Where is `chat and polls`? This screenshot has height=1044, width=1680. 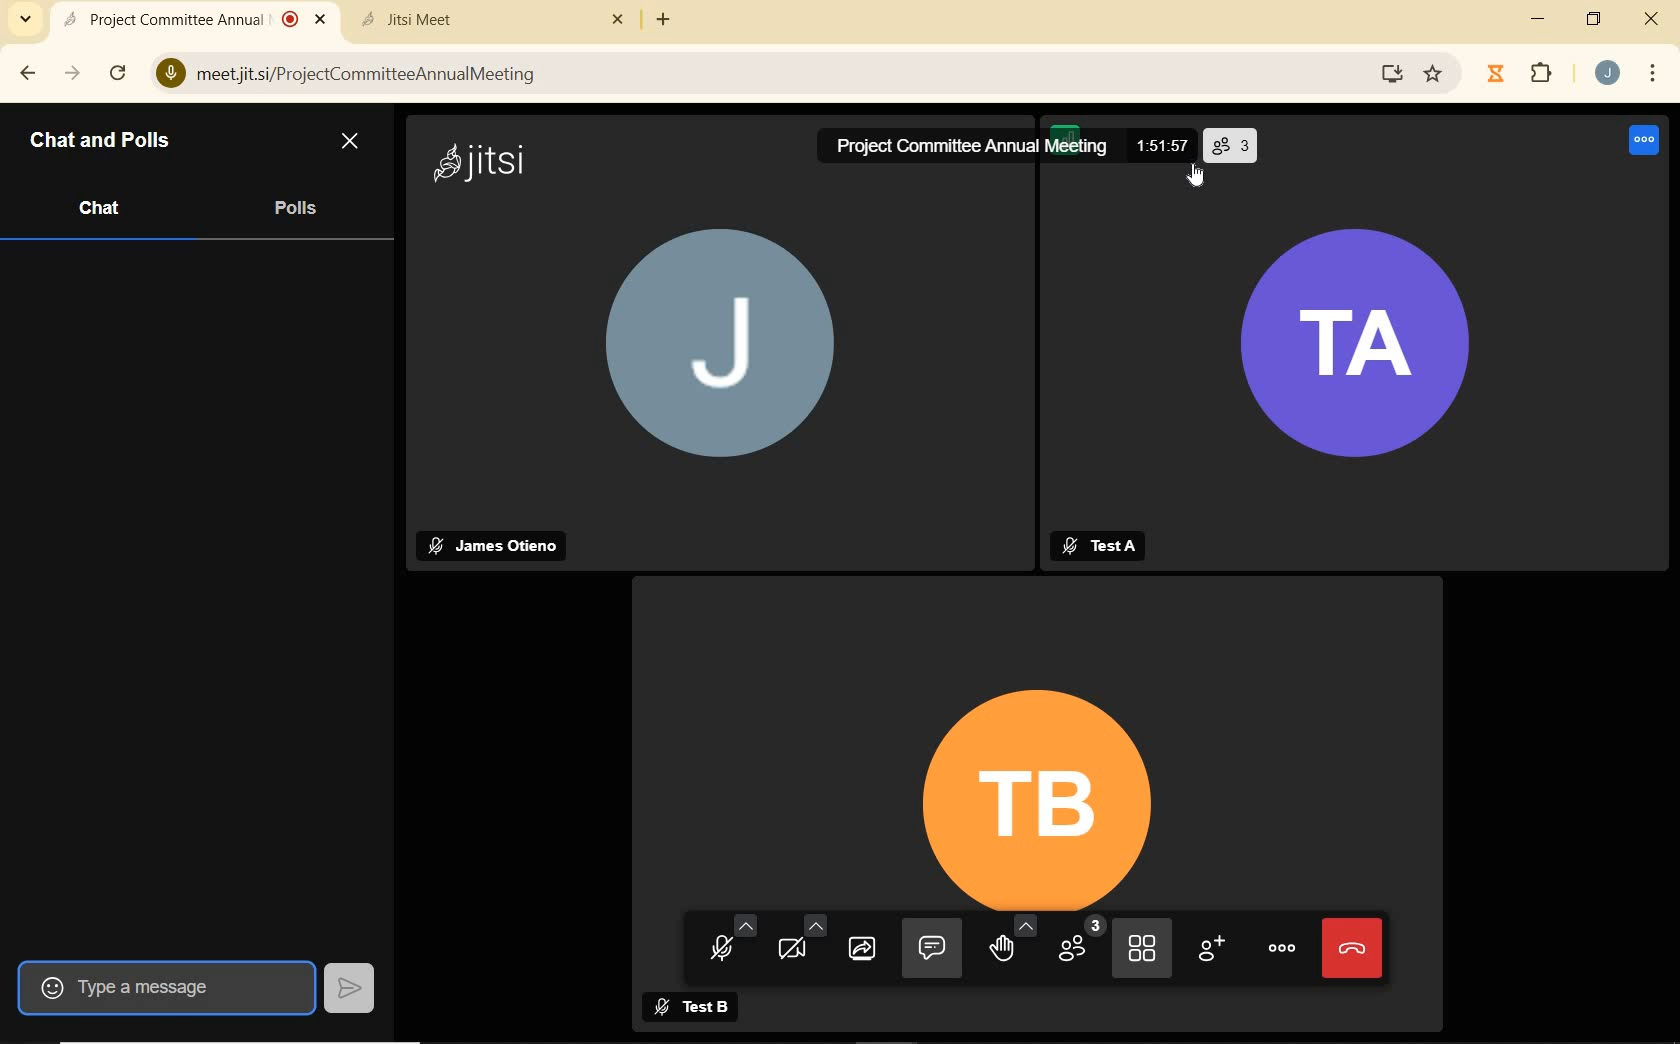
chat and polls is located at coordinates (118, 142).